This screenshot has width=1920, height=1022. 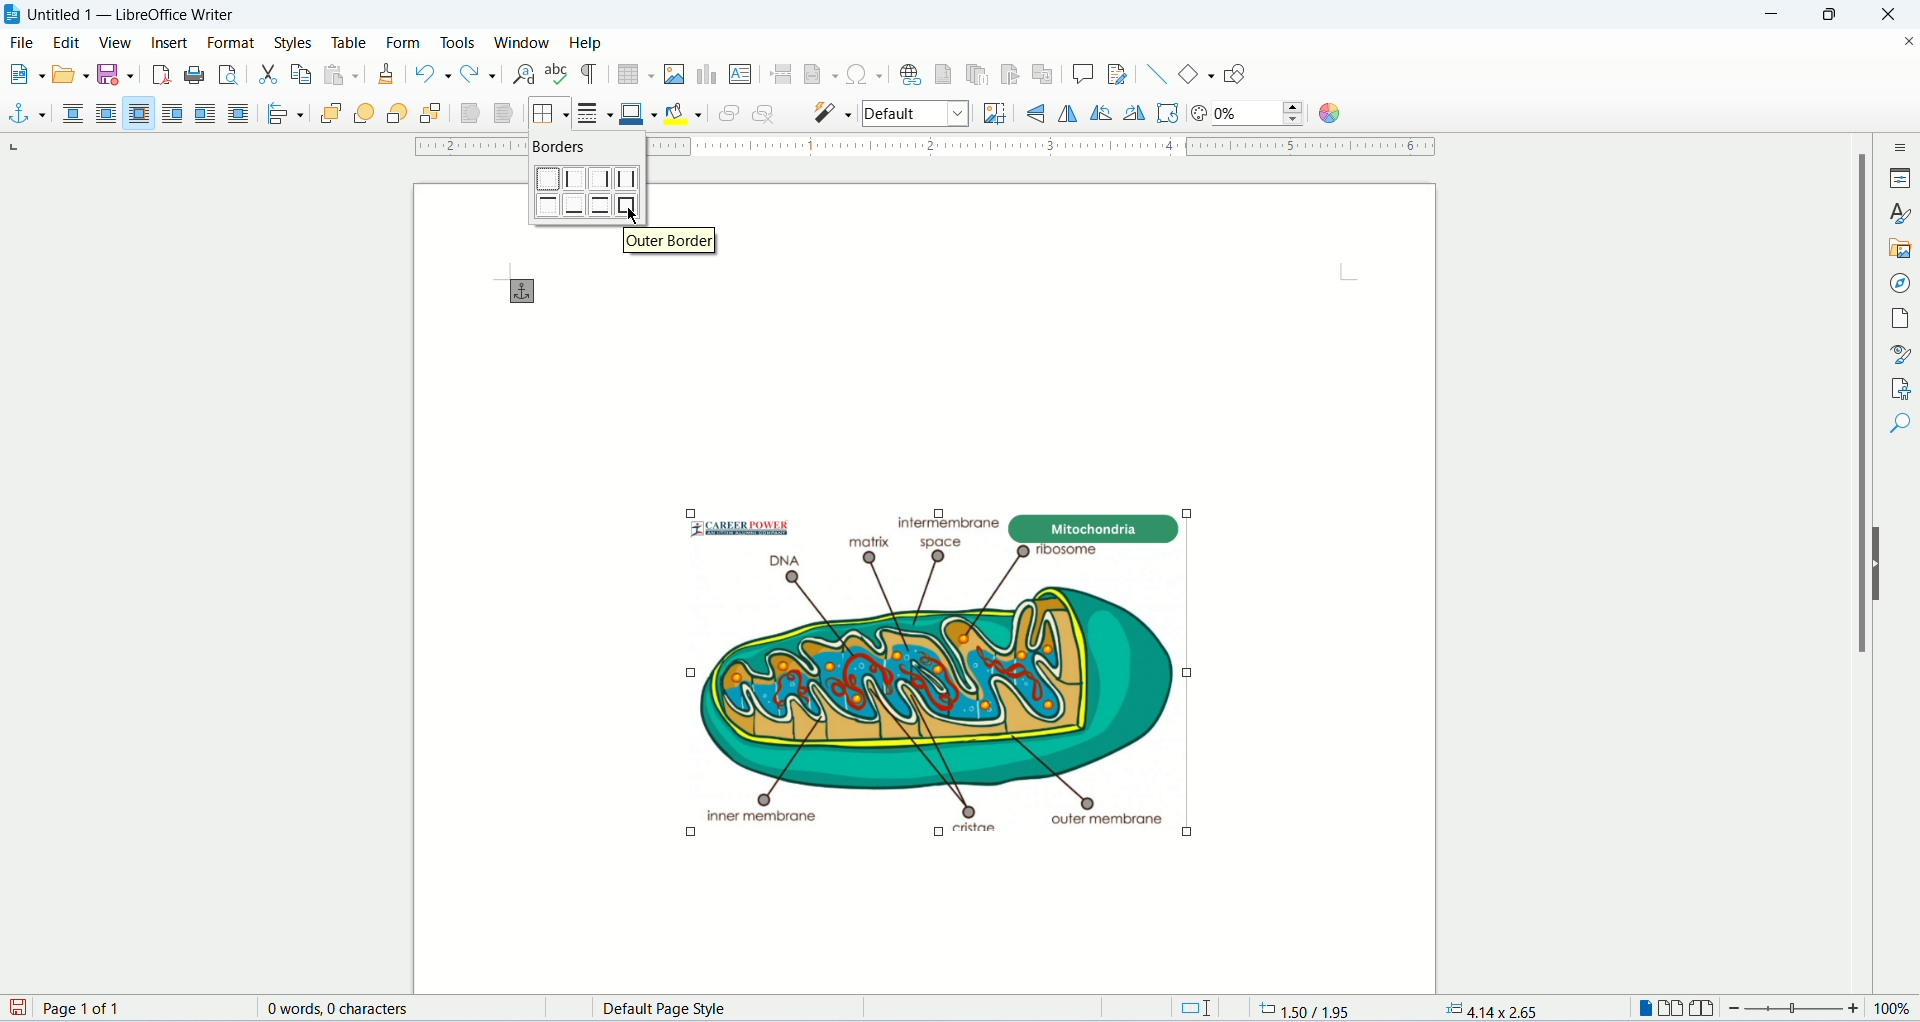 I want to click on print, so click(x=194, y=75).